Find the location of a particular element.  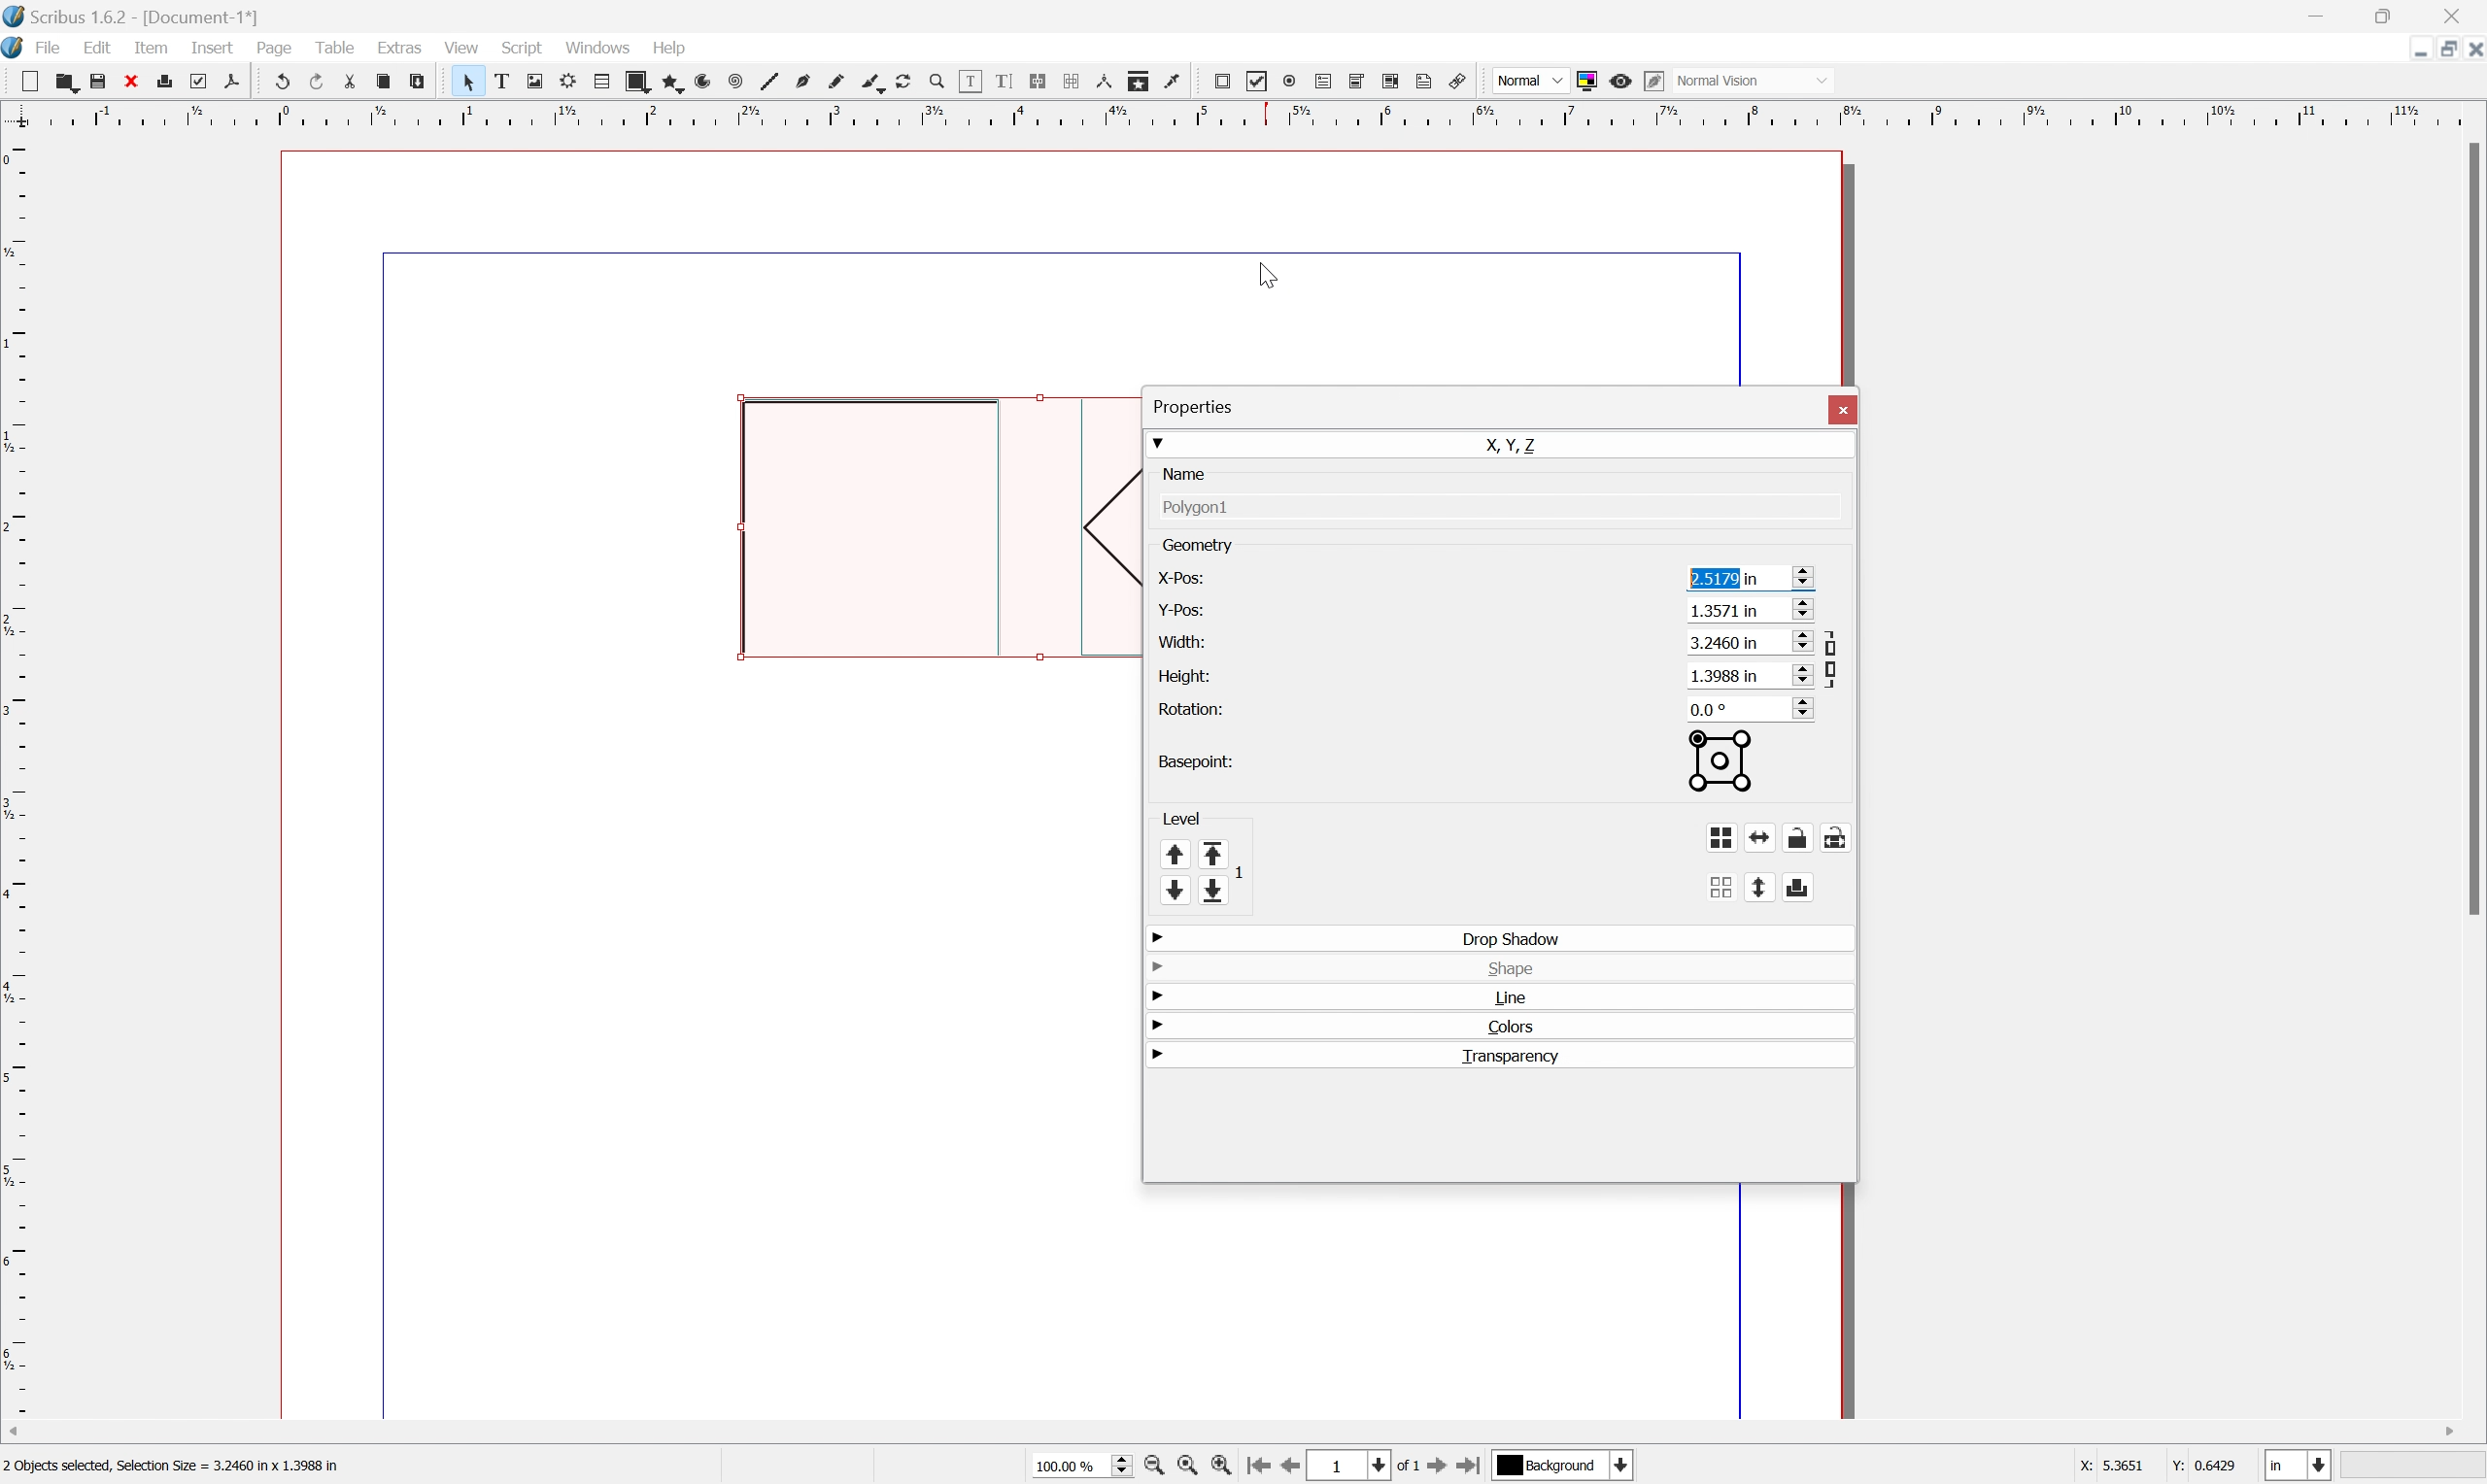

width: is located at coordinates (1178, 640).